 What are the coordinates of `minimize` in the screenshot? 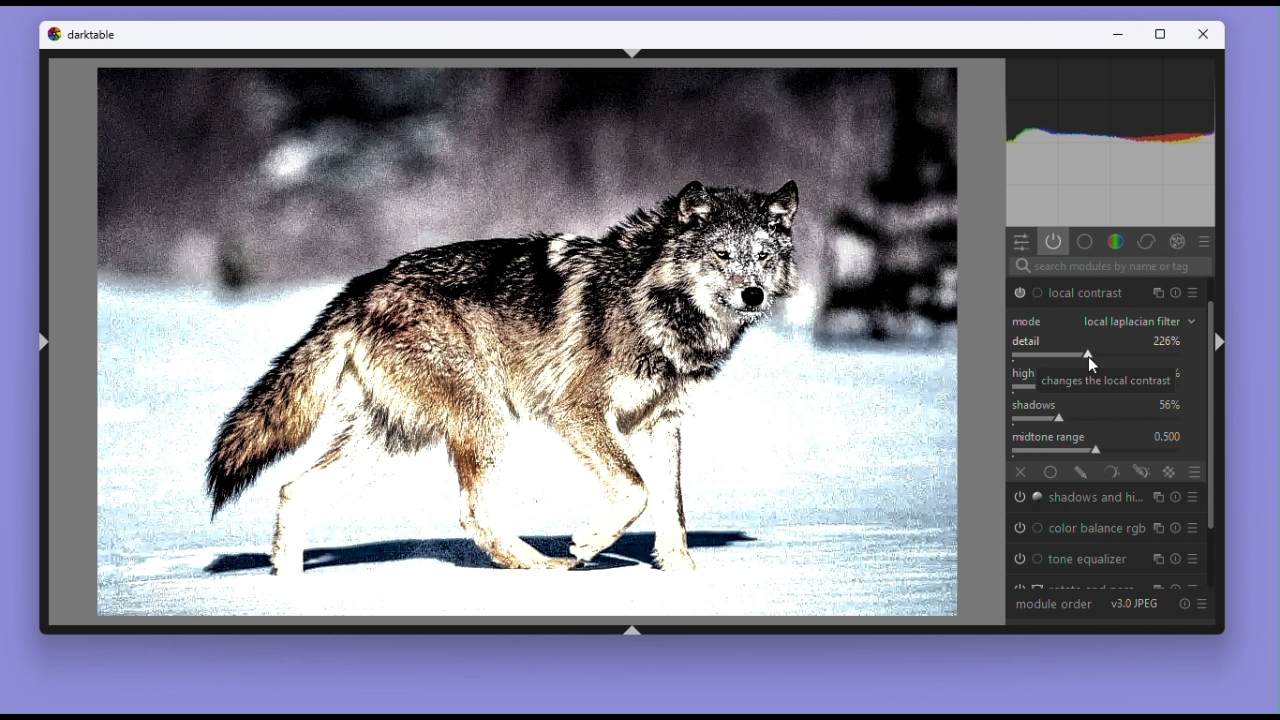 It's located at (1122, 35).